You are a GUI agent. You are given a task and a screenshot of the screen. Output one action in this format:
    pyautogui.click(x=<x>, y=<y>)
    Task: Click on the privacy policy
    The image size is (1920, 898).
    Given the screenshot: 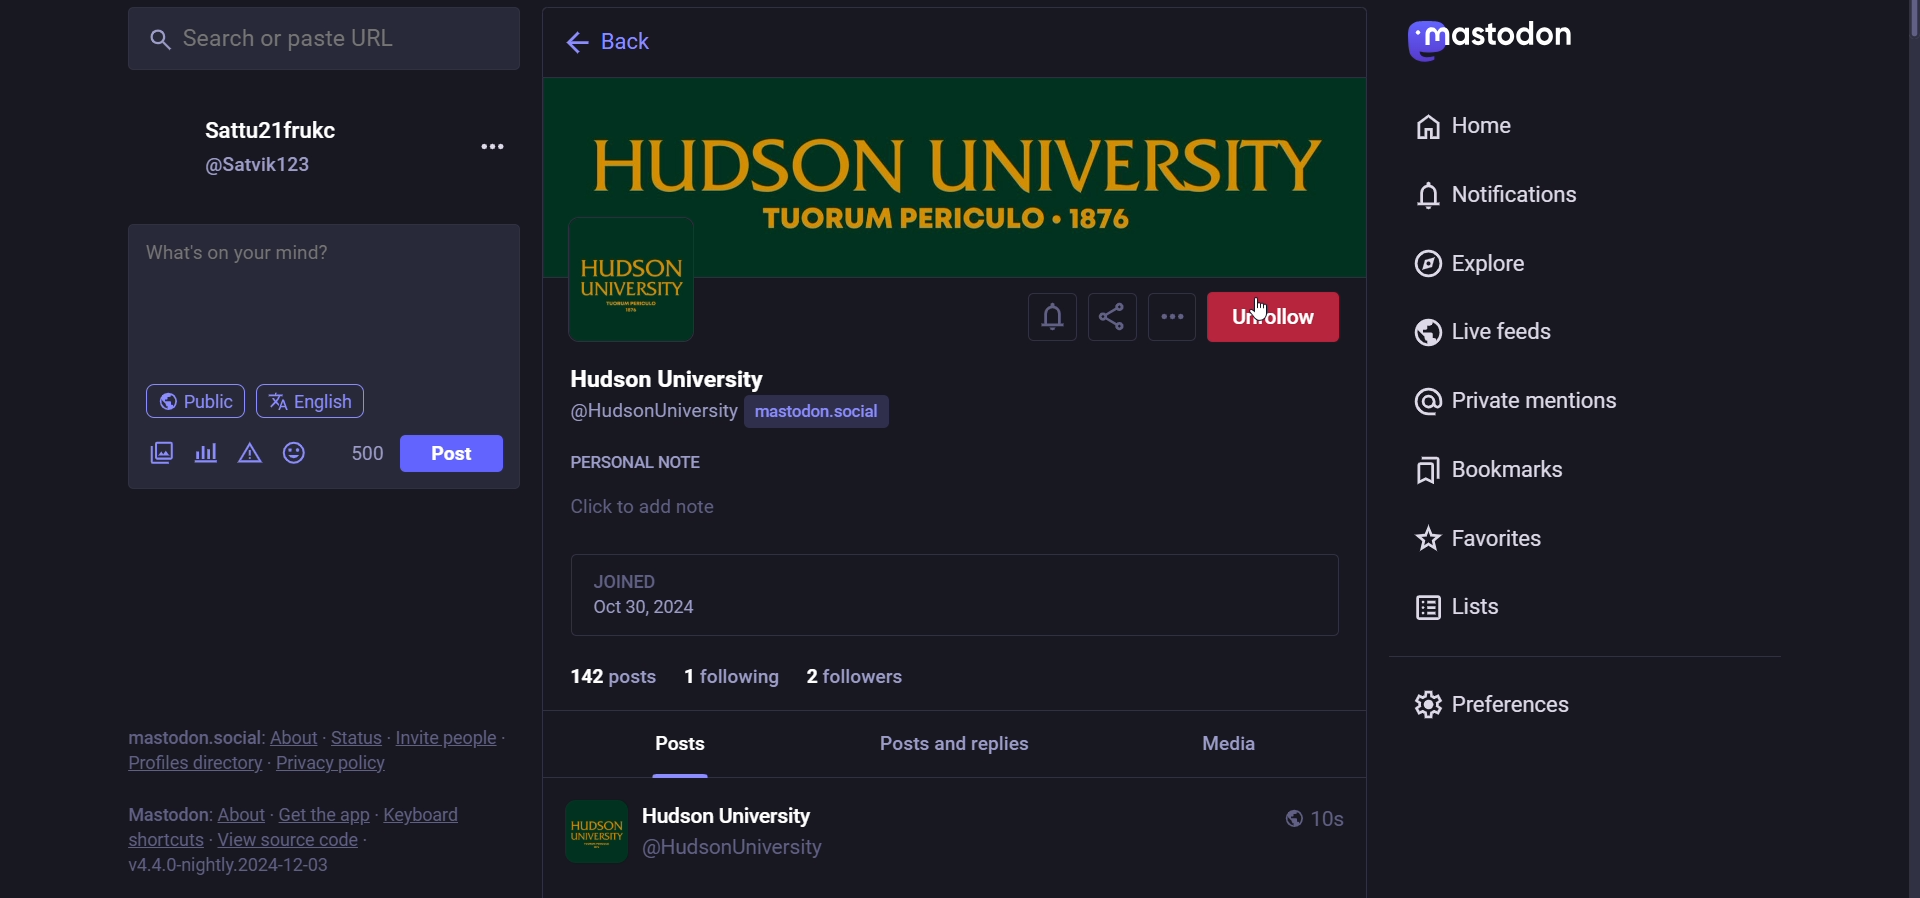 What is the action you would take?
    pyautogui.click(x=333, y=766)
    